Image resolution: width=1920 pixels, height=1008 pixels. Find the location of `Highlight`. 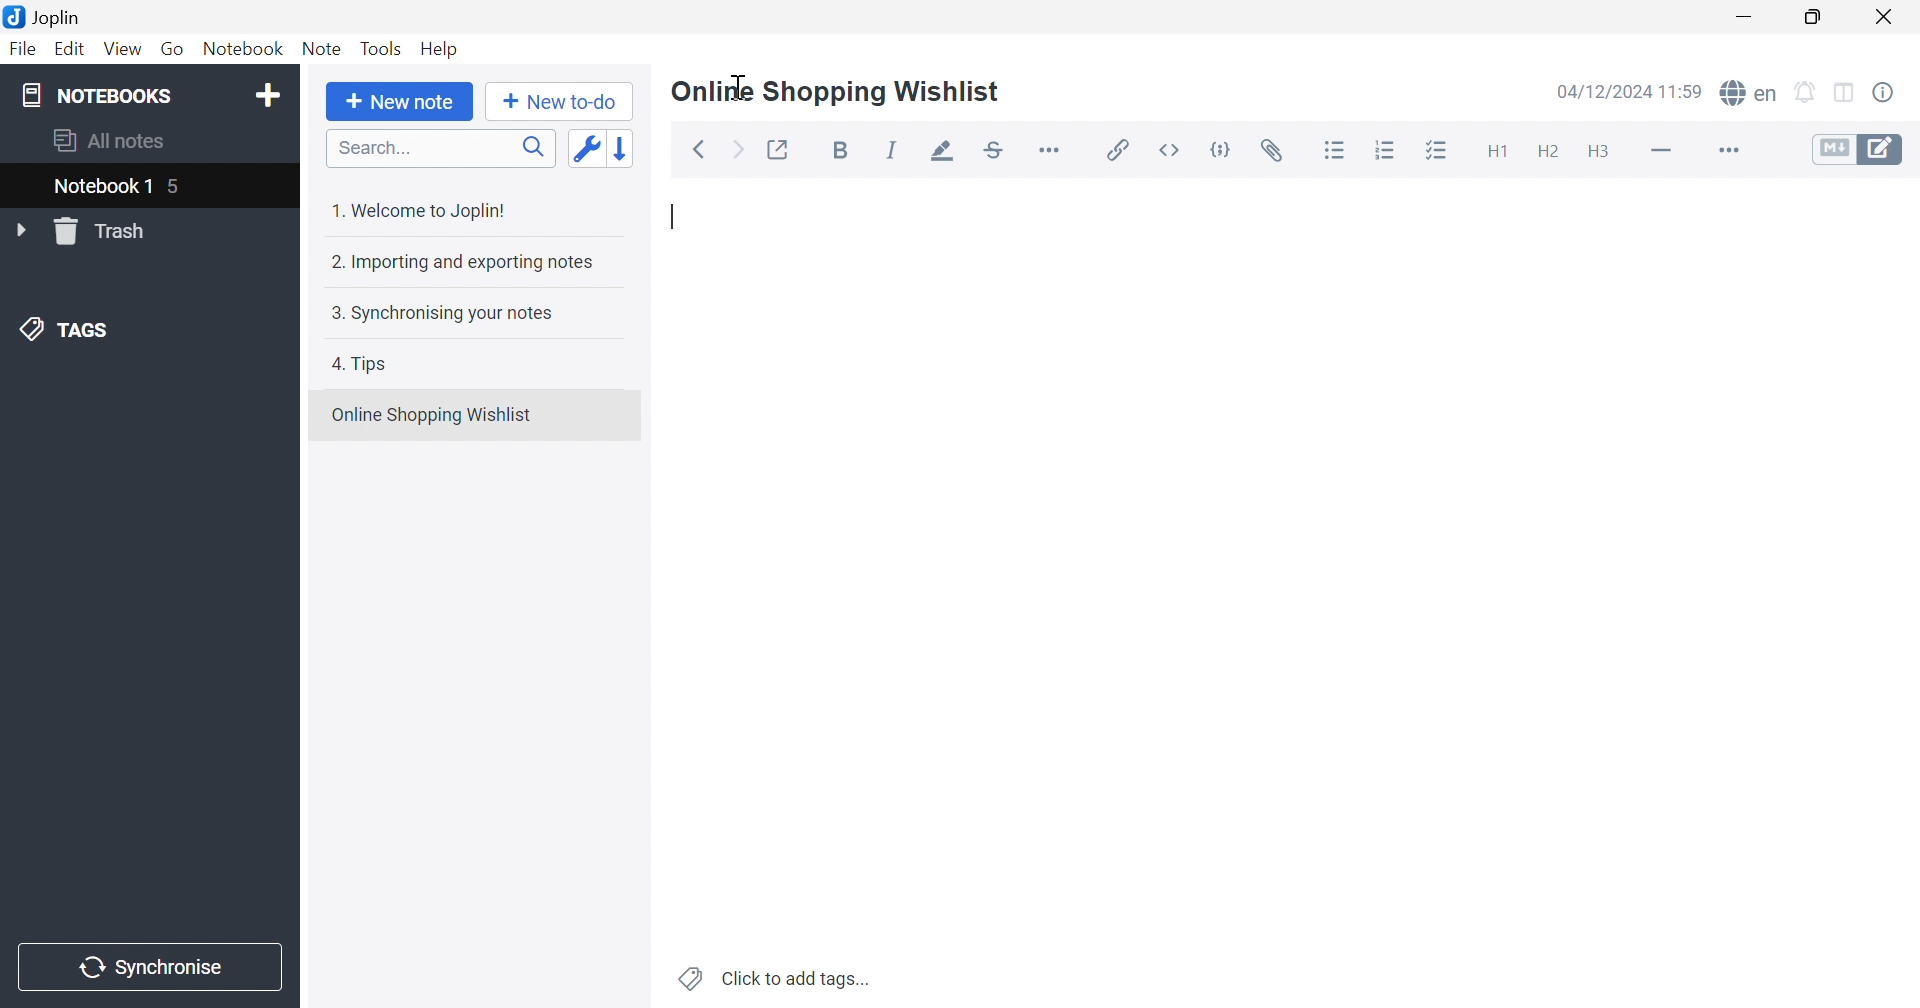

Highlight is located at coordinates (943, 153).